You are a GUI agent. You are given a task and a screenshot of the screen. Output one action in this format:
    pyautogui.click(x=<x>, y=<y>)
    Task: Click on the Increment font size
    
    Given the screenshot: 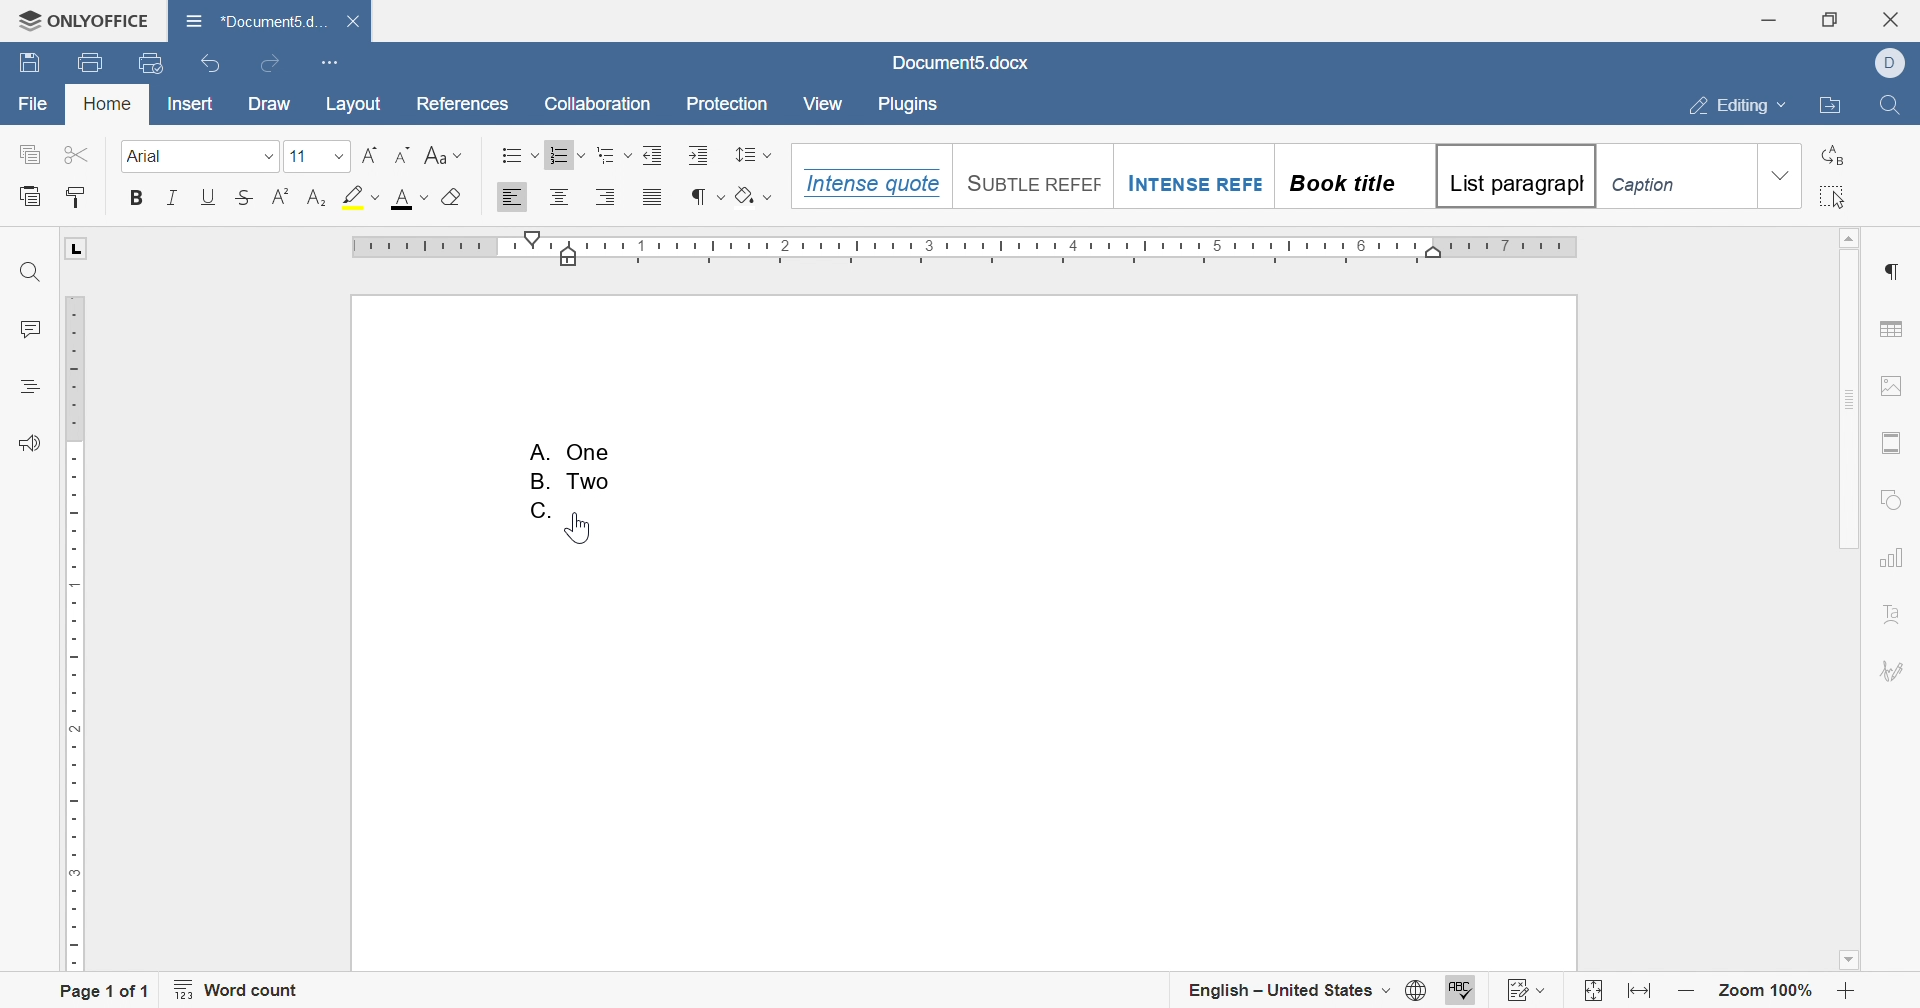 What is the action you would take?
    pyautogui.click(x=367, y=154)
    